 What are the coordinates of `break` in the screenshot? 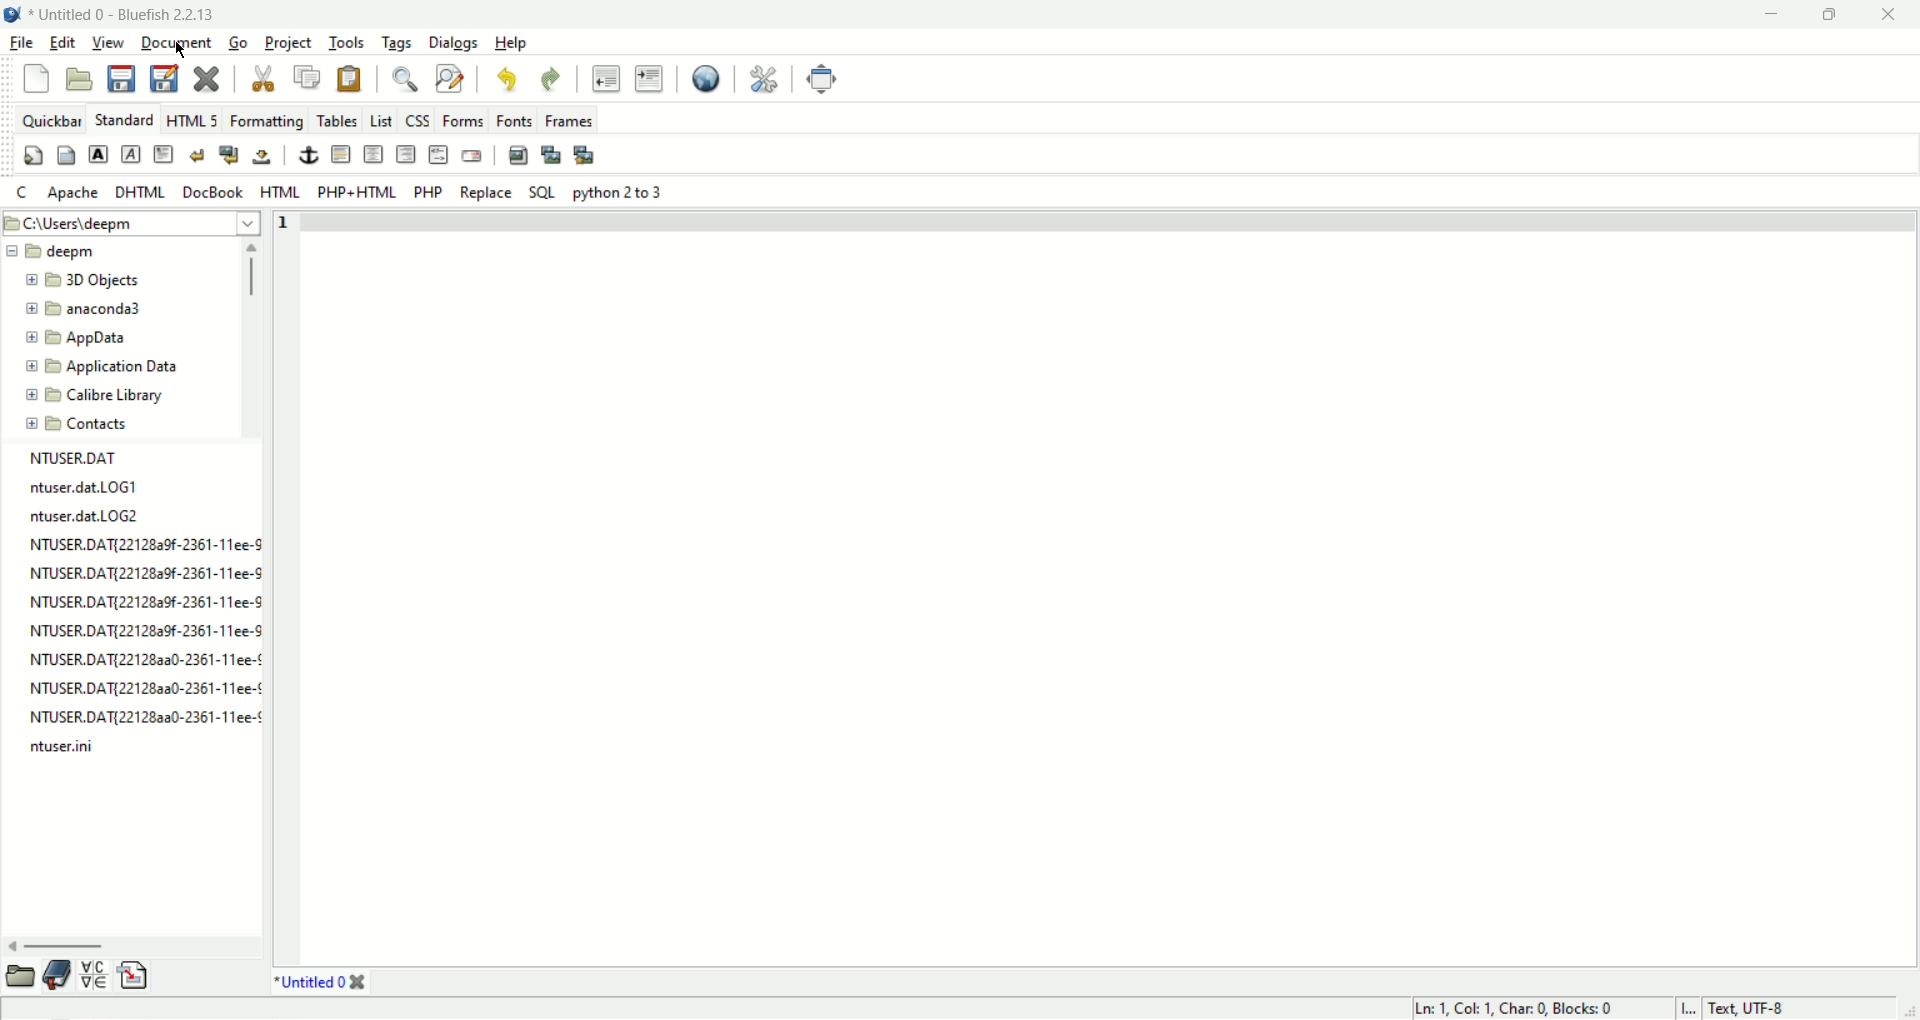 It's located at (197, 155).